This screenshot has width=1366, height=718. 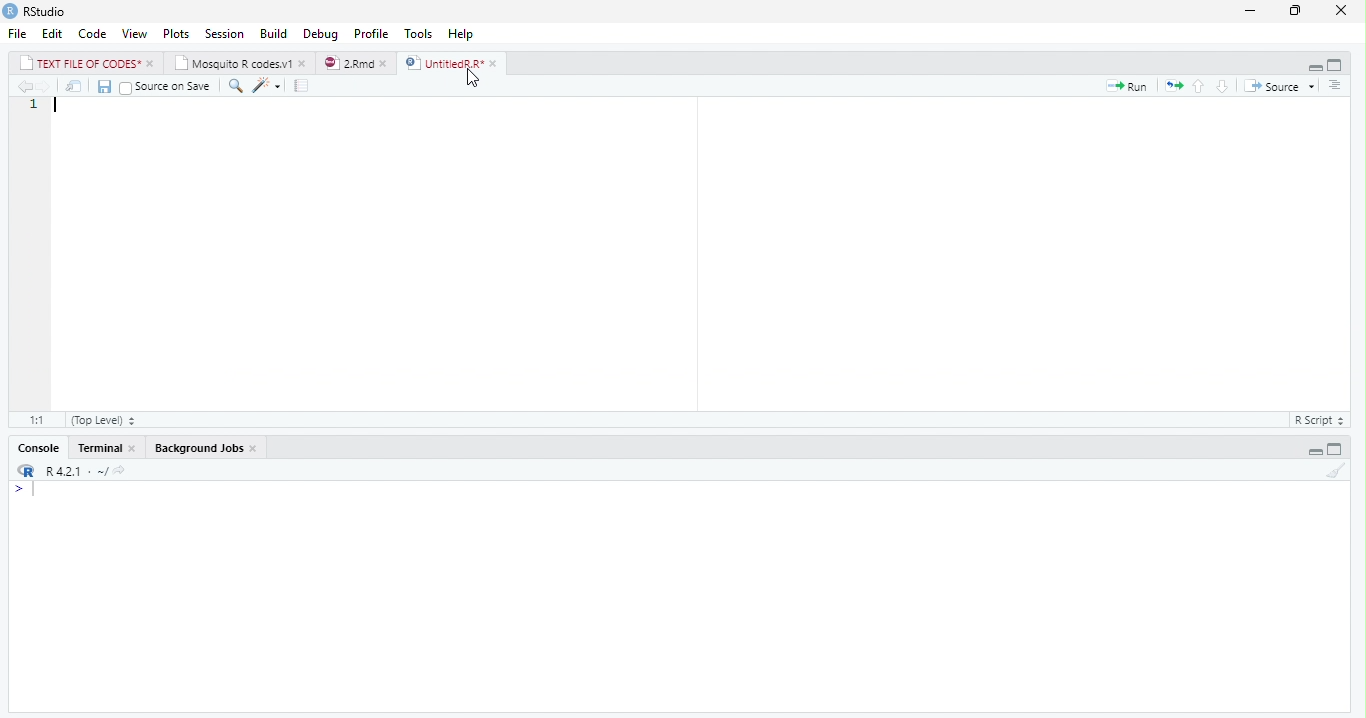 I want to click on code, so click(x=93, y=33).